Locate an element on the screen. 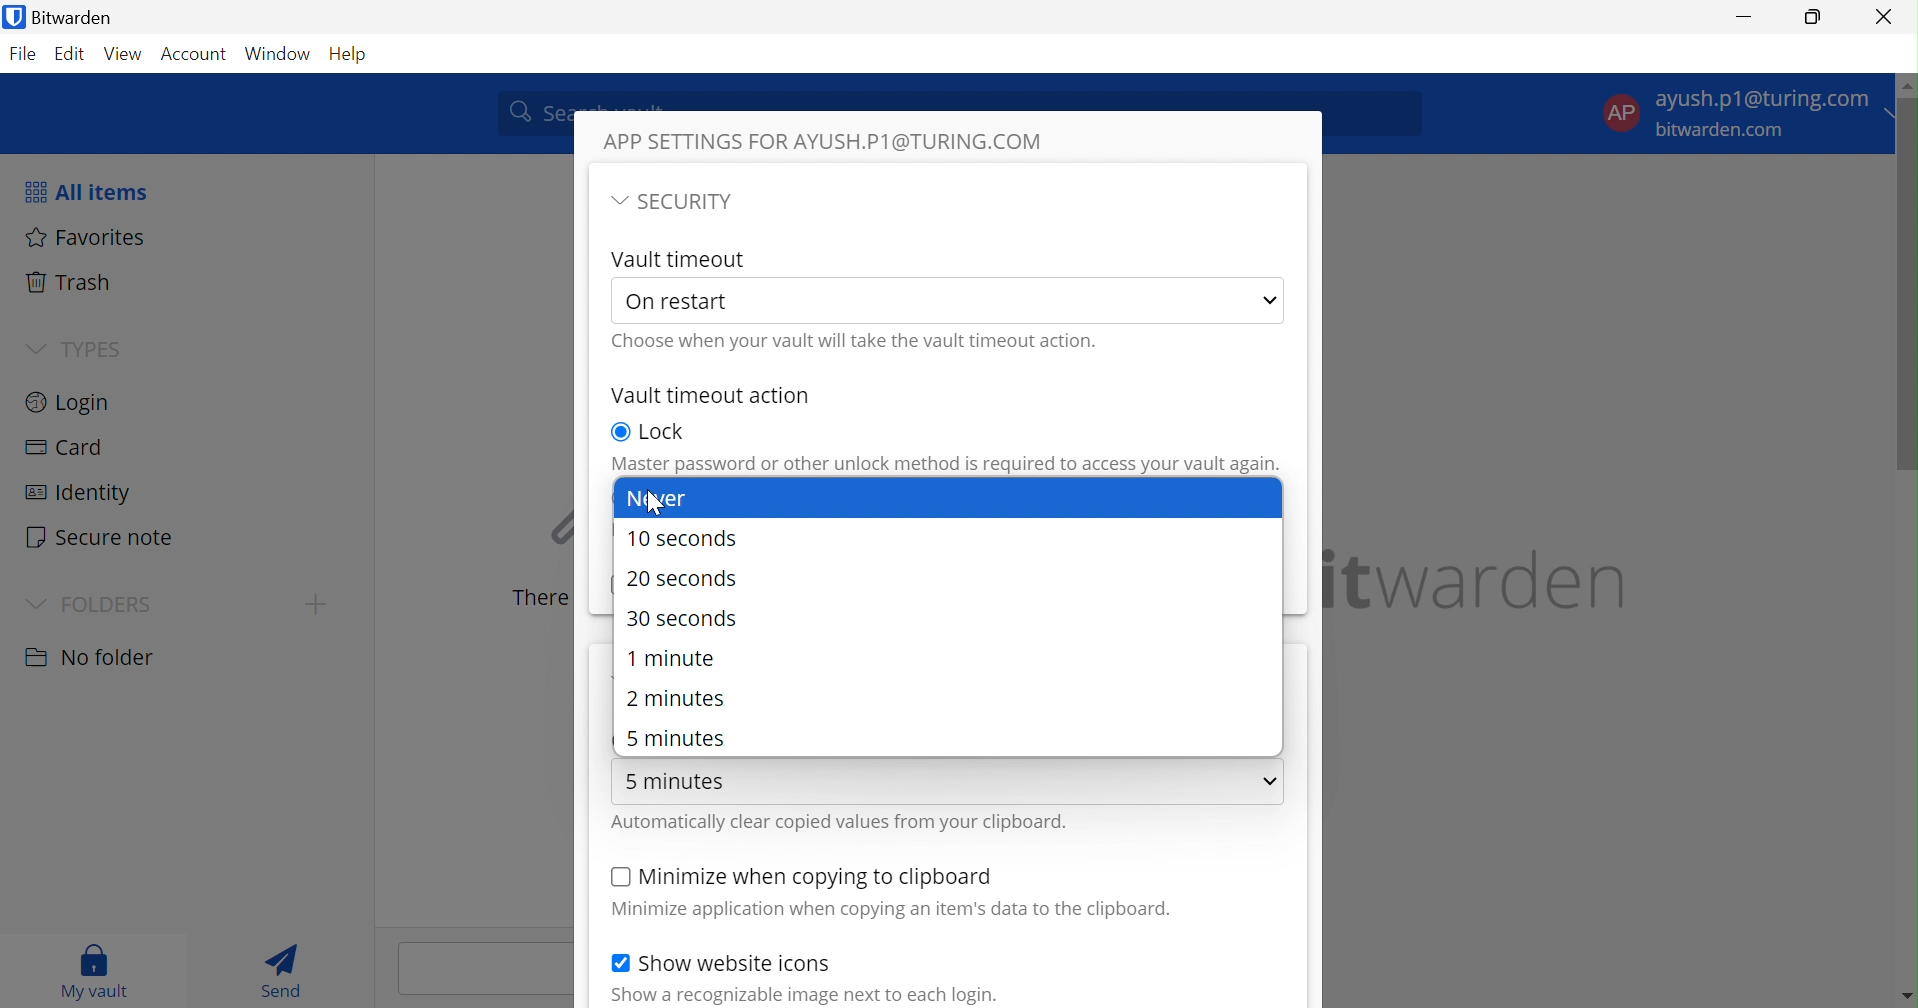  scrollbar is located at coordinates (1906, 288).